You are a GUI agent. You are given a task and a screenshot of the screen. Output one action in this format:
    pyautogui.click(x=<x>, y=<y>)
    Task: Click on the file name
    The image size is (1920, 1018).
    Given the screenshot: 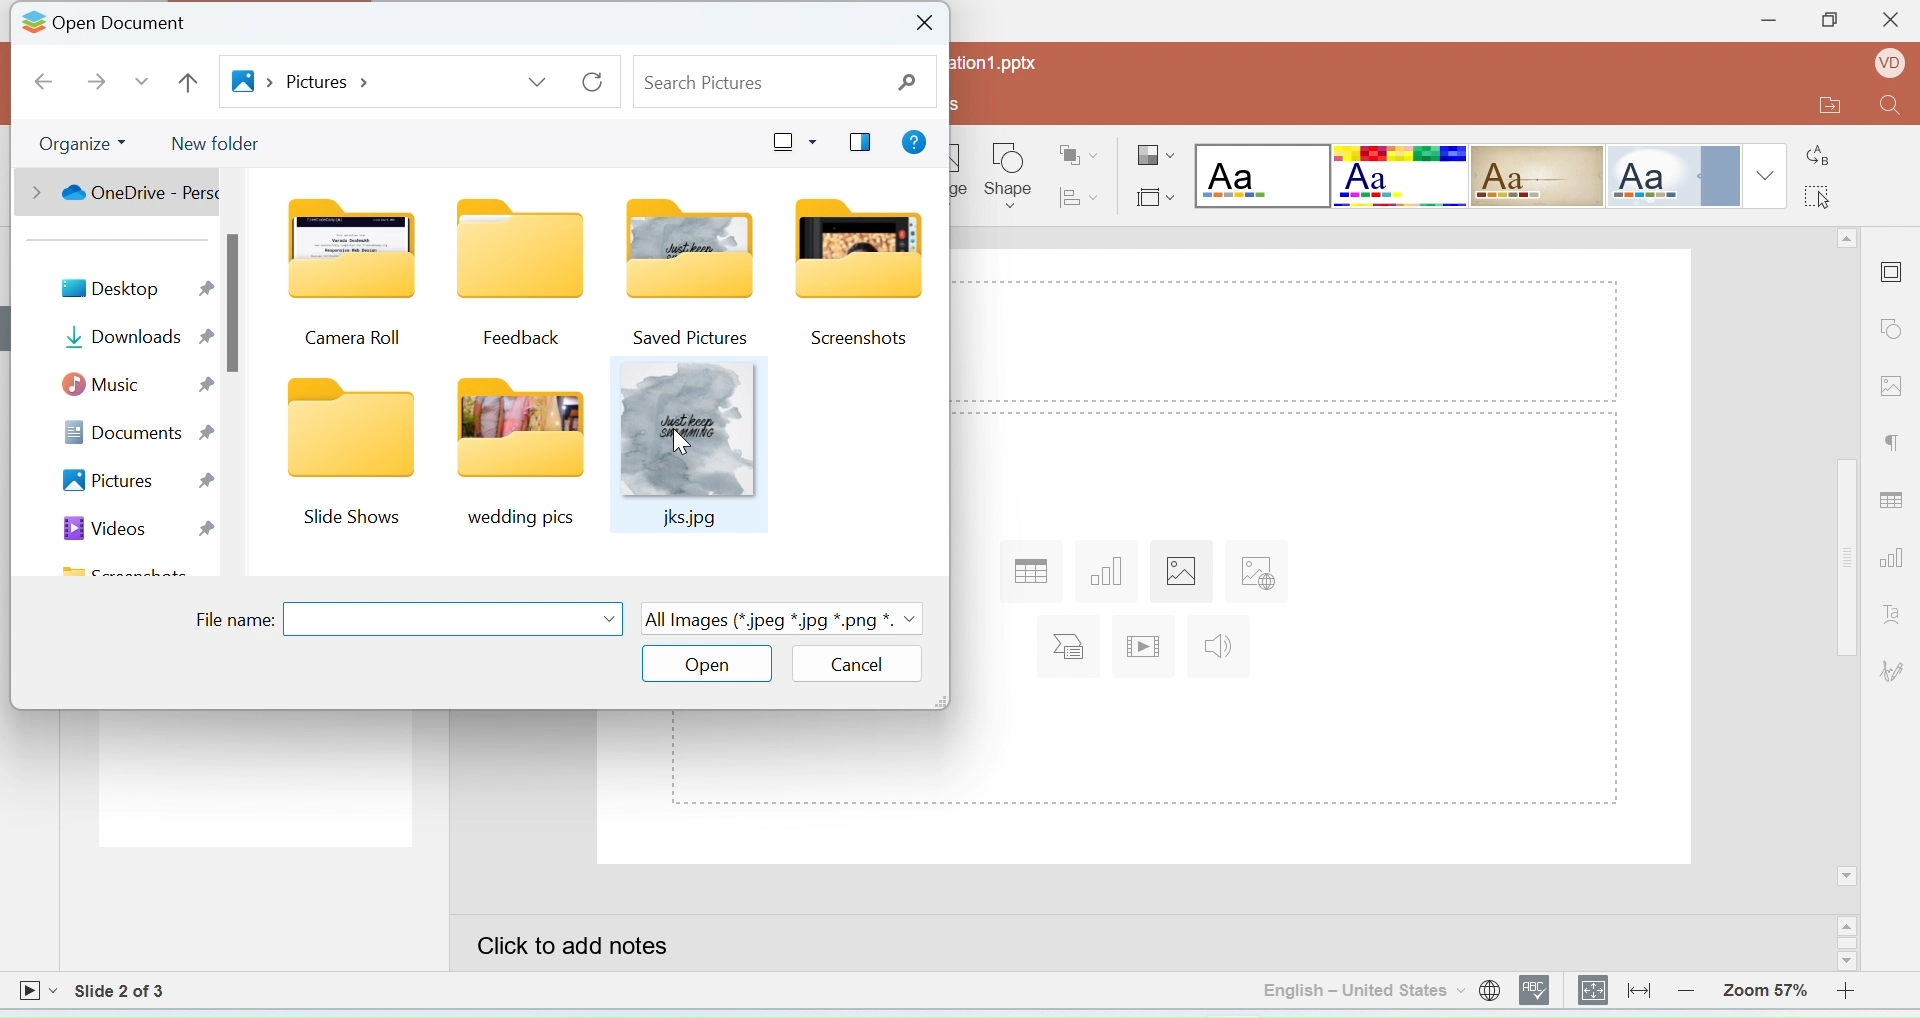 What is the action you would take?
    pyautogui.click(x=232, y=620)
    